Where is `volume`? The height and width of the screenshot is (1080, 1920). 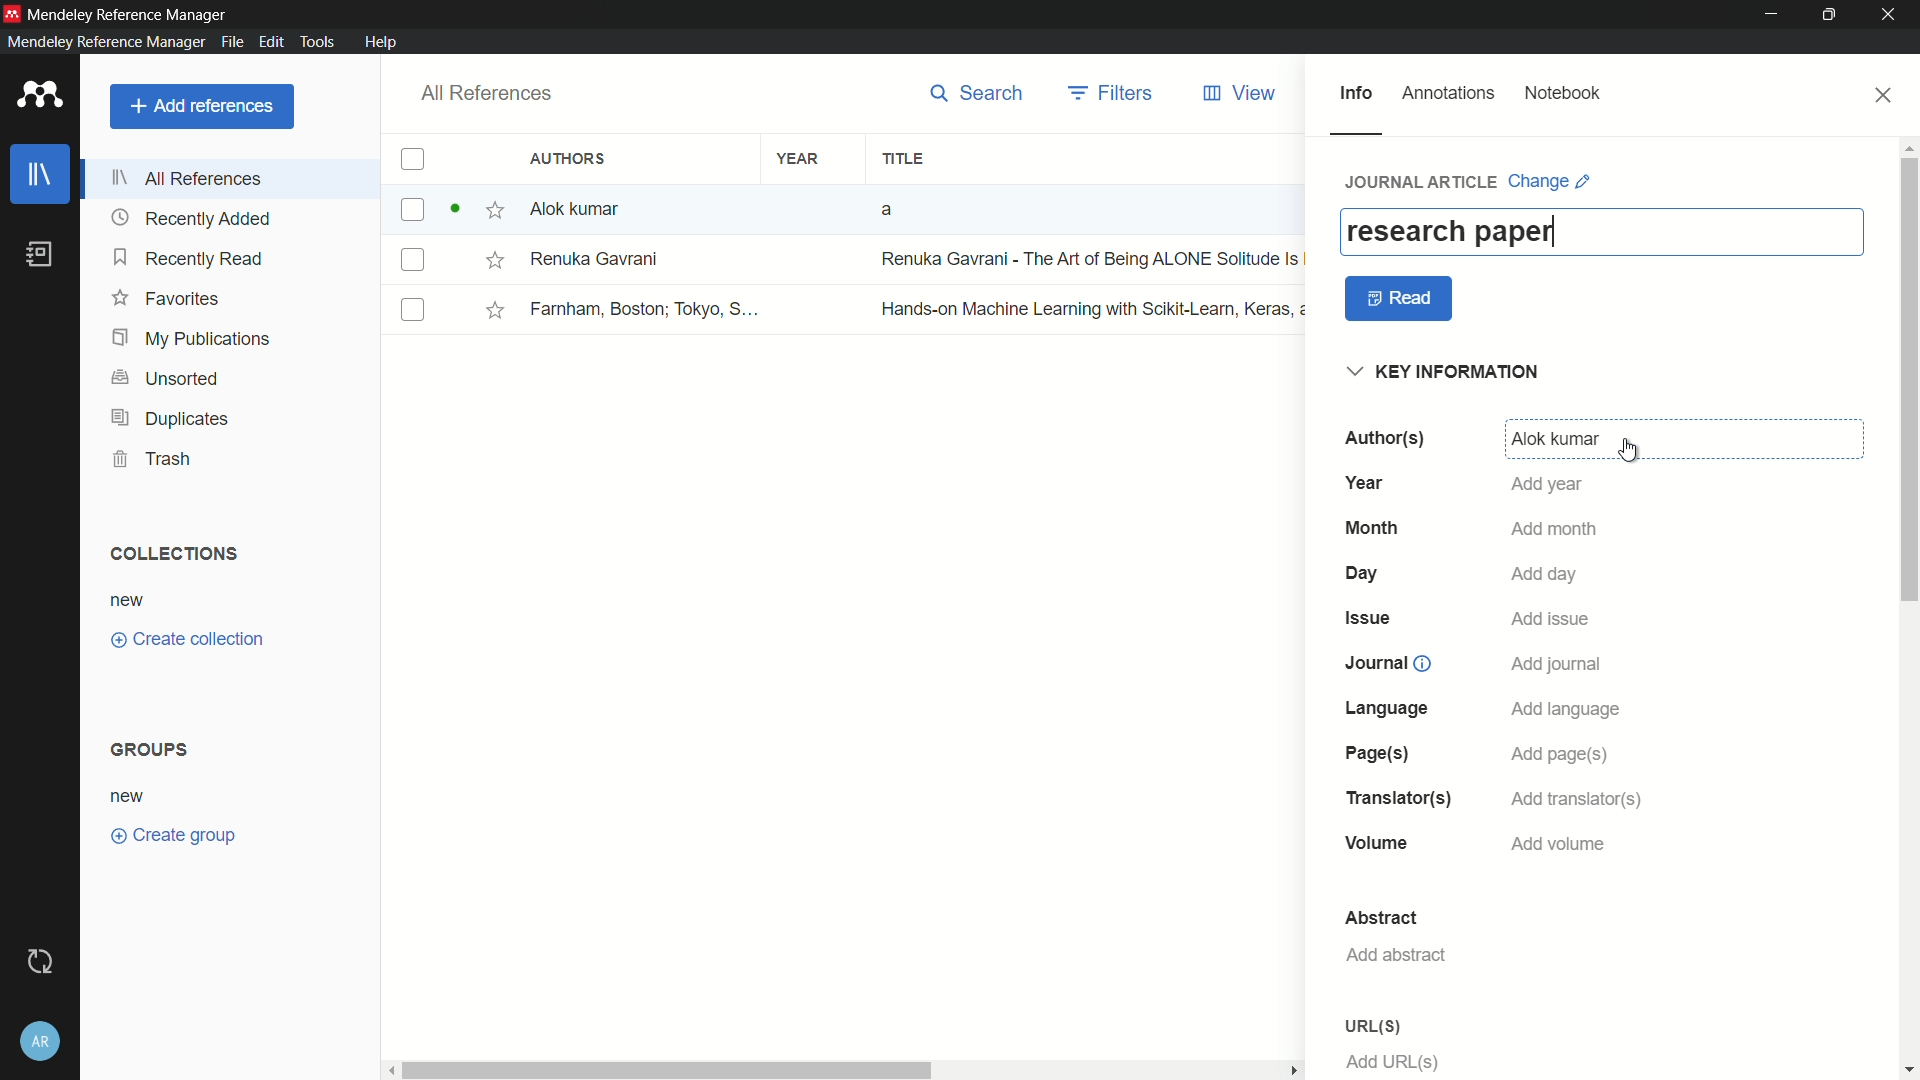 volume is located at coordinates (1378, 845).